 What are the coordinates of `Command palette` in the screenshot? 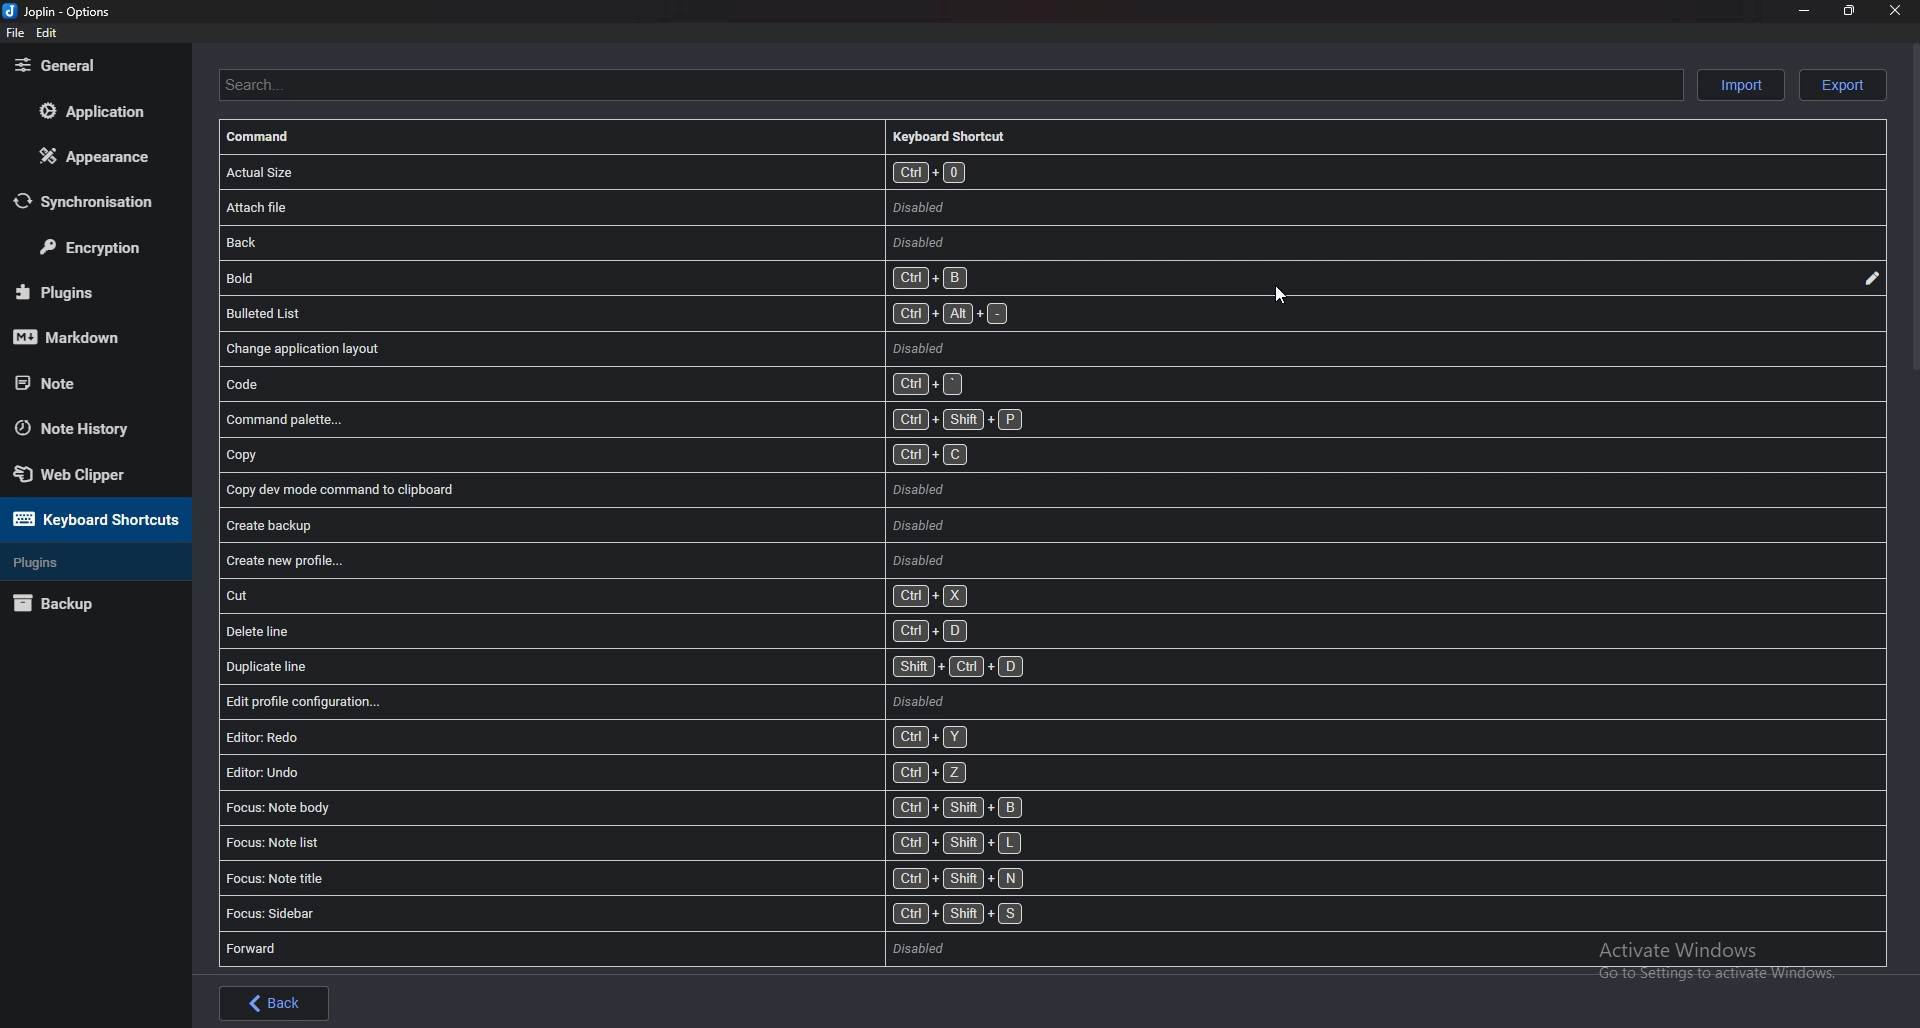 It's located at (629, 419).